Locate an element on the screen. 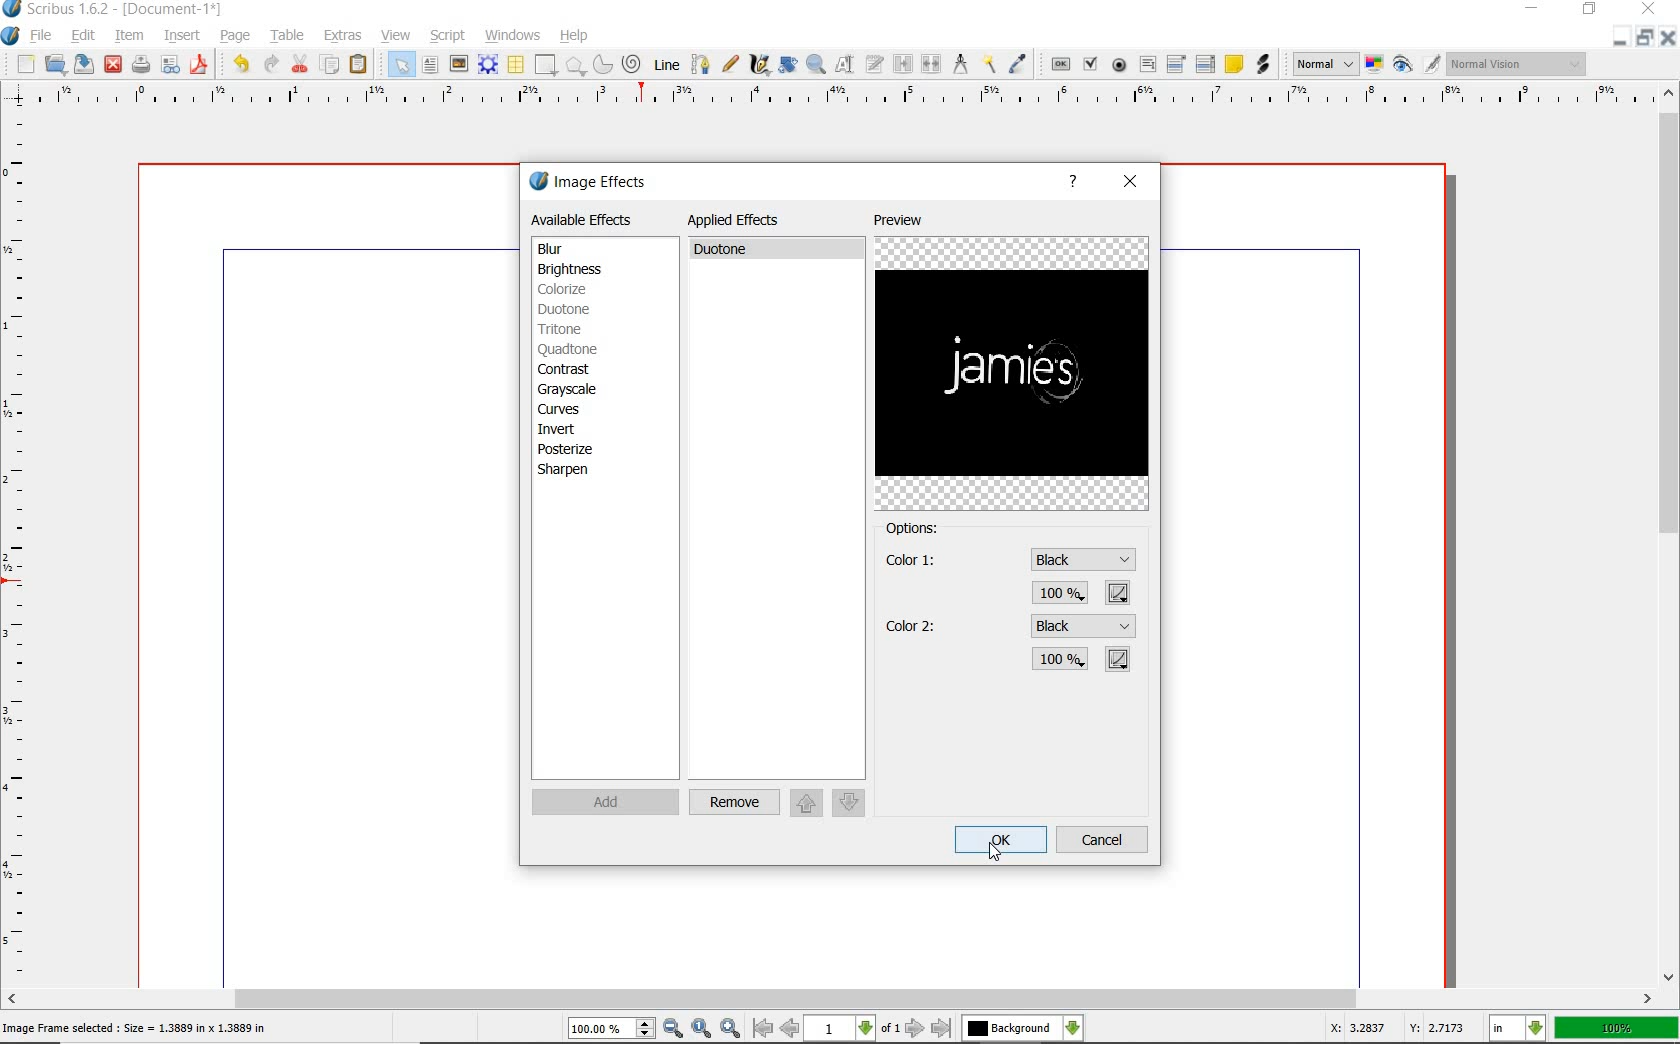  color 1 settings is located at coordinates (1010, 579).